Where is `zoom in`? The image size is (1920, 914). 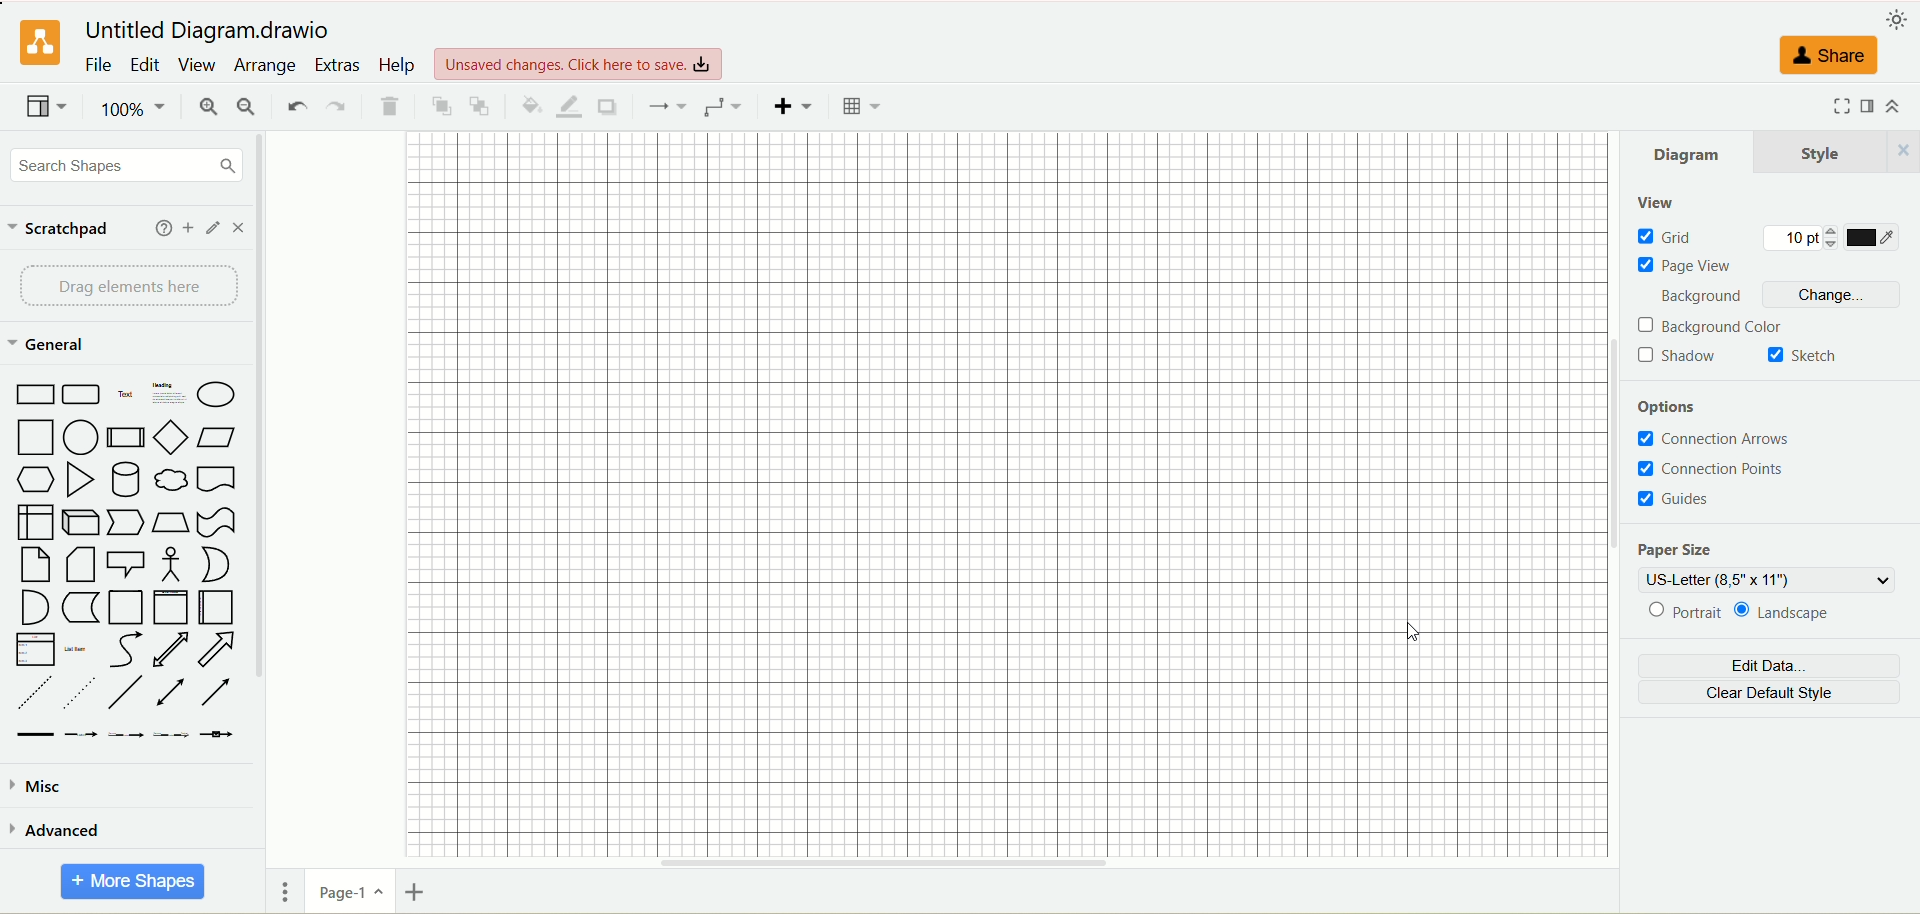 zoom in is located at coordinates (209, 107).